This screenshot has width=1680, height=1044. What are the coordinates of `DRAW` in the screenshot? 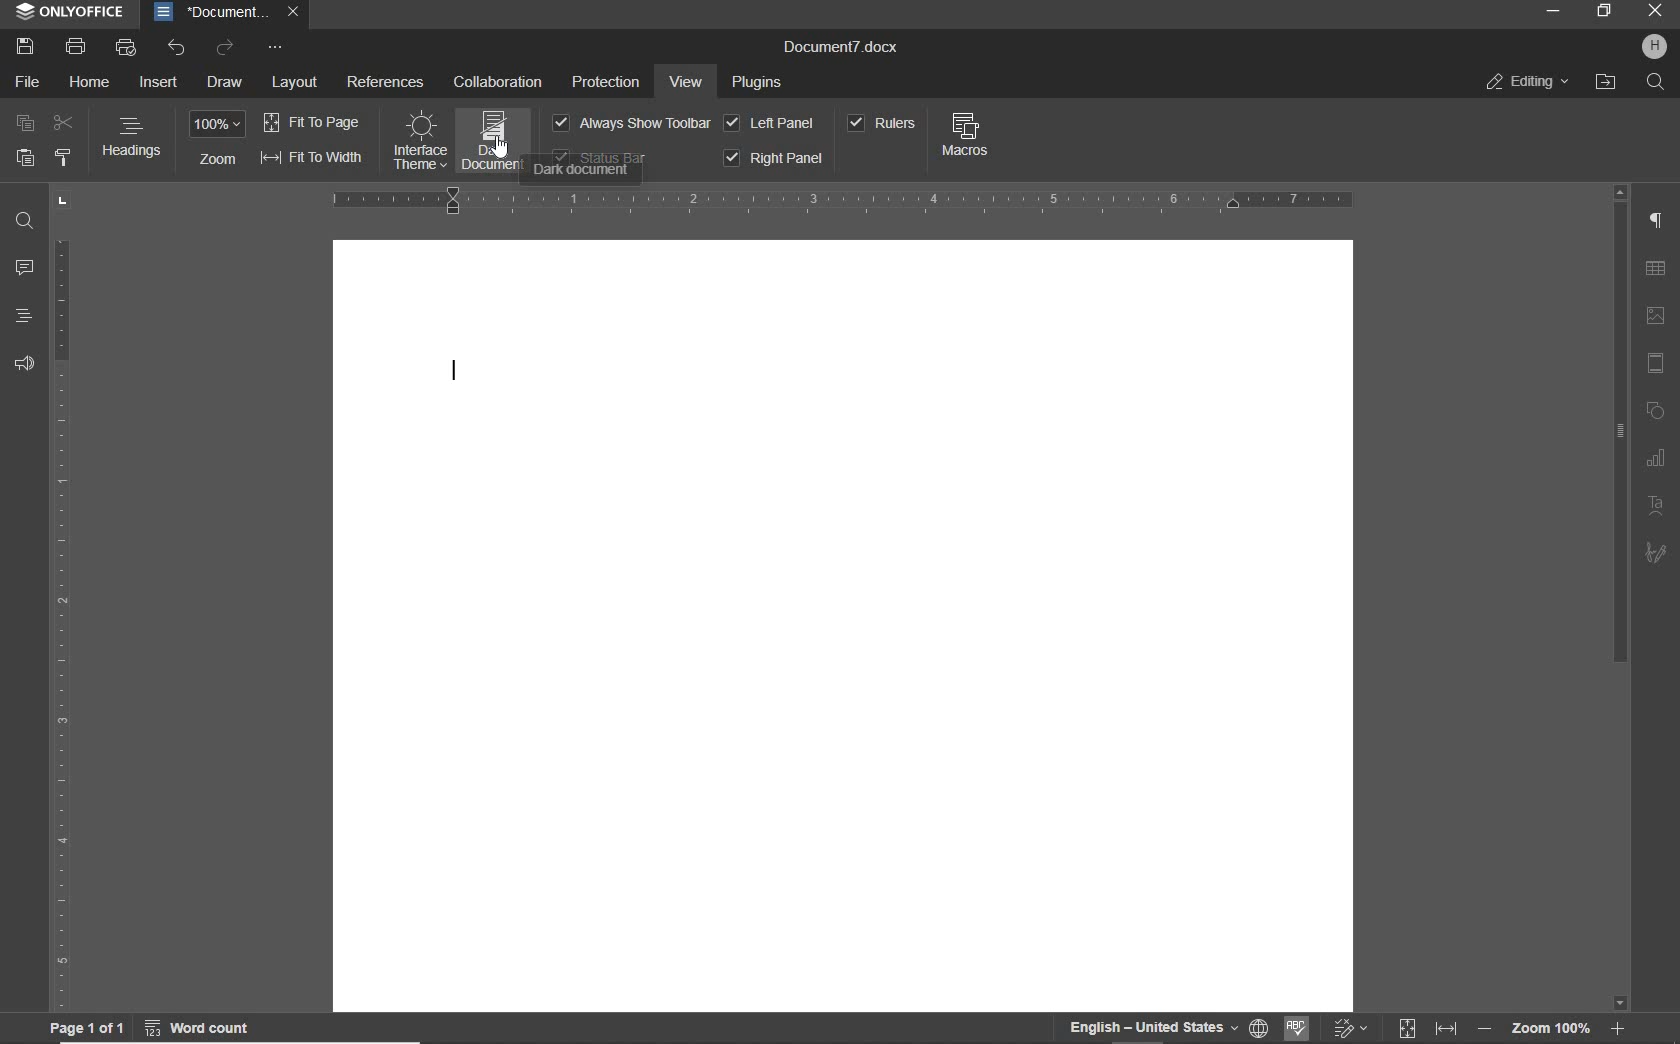 It's located at (225, 86).